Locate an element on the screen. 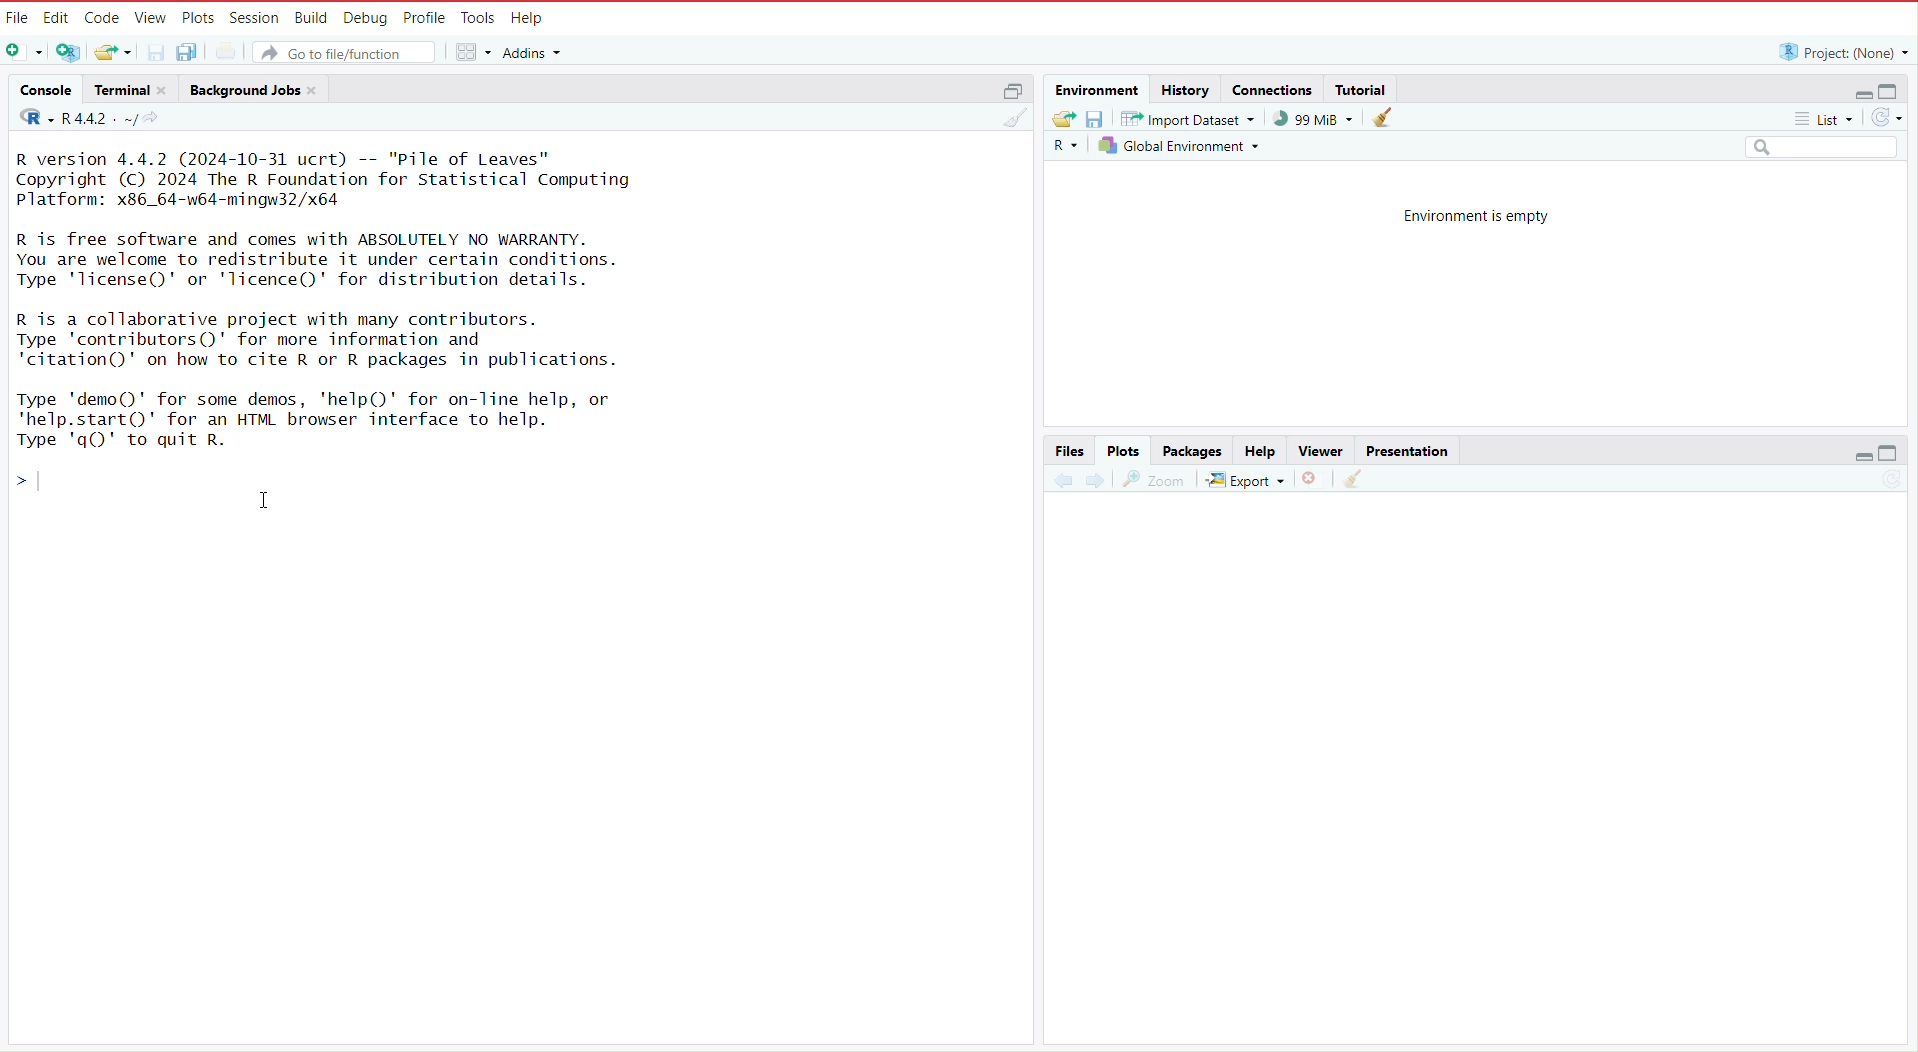  prompt cursor is located at coordinates (13, 479).